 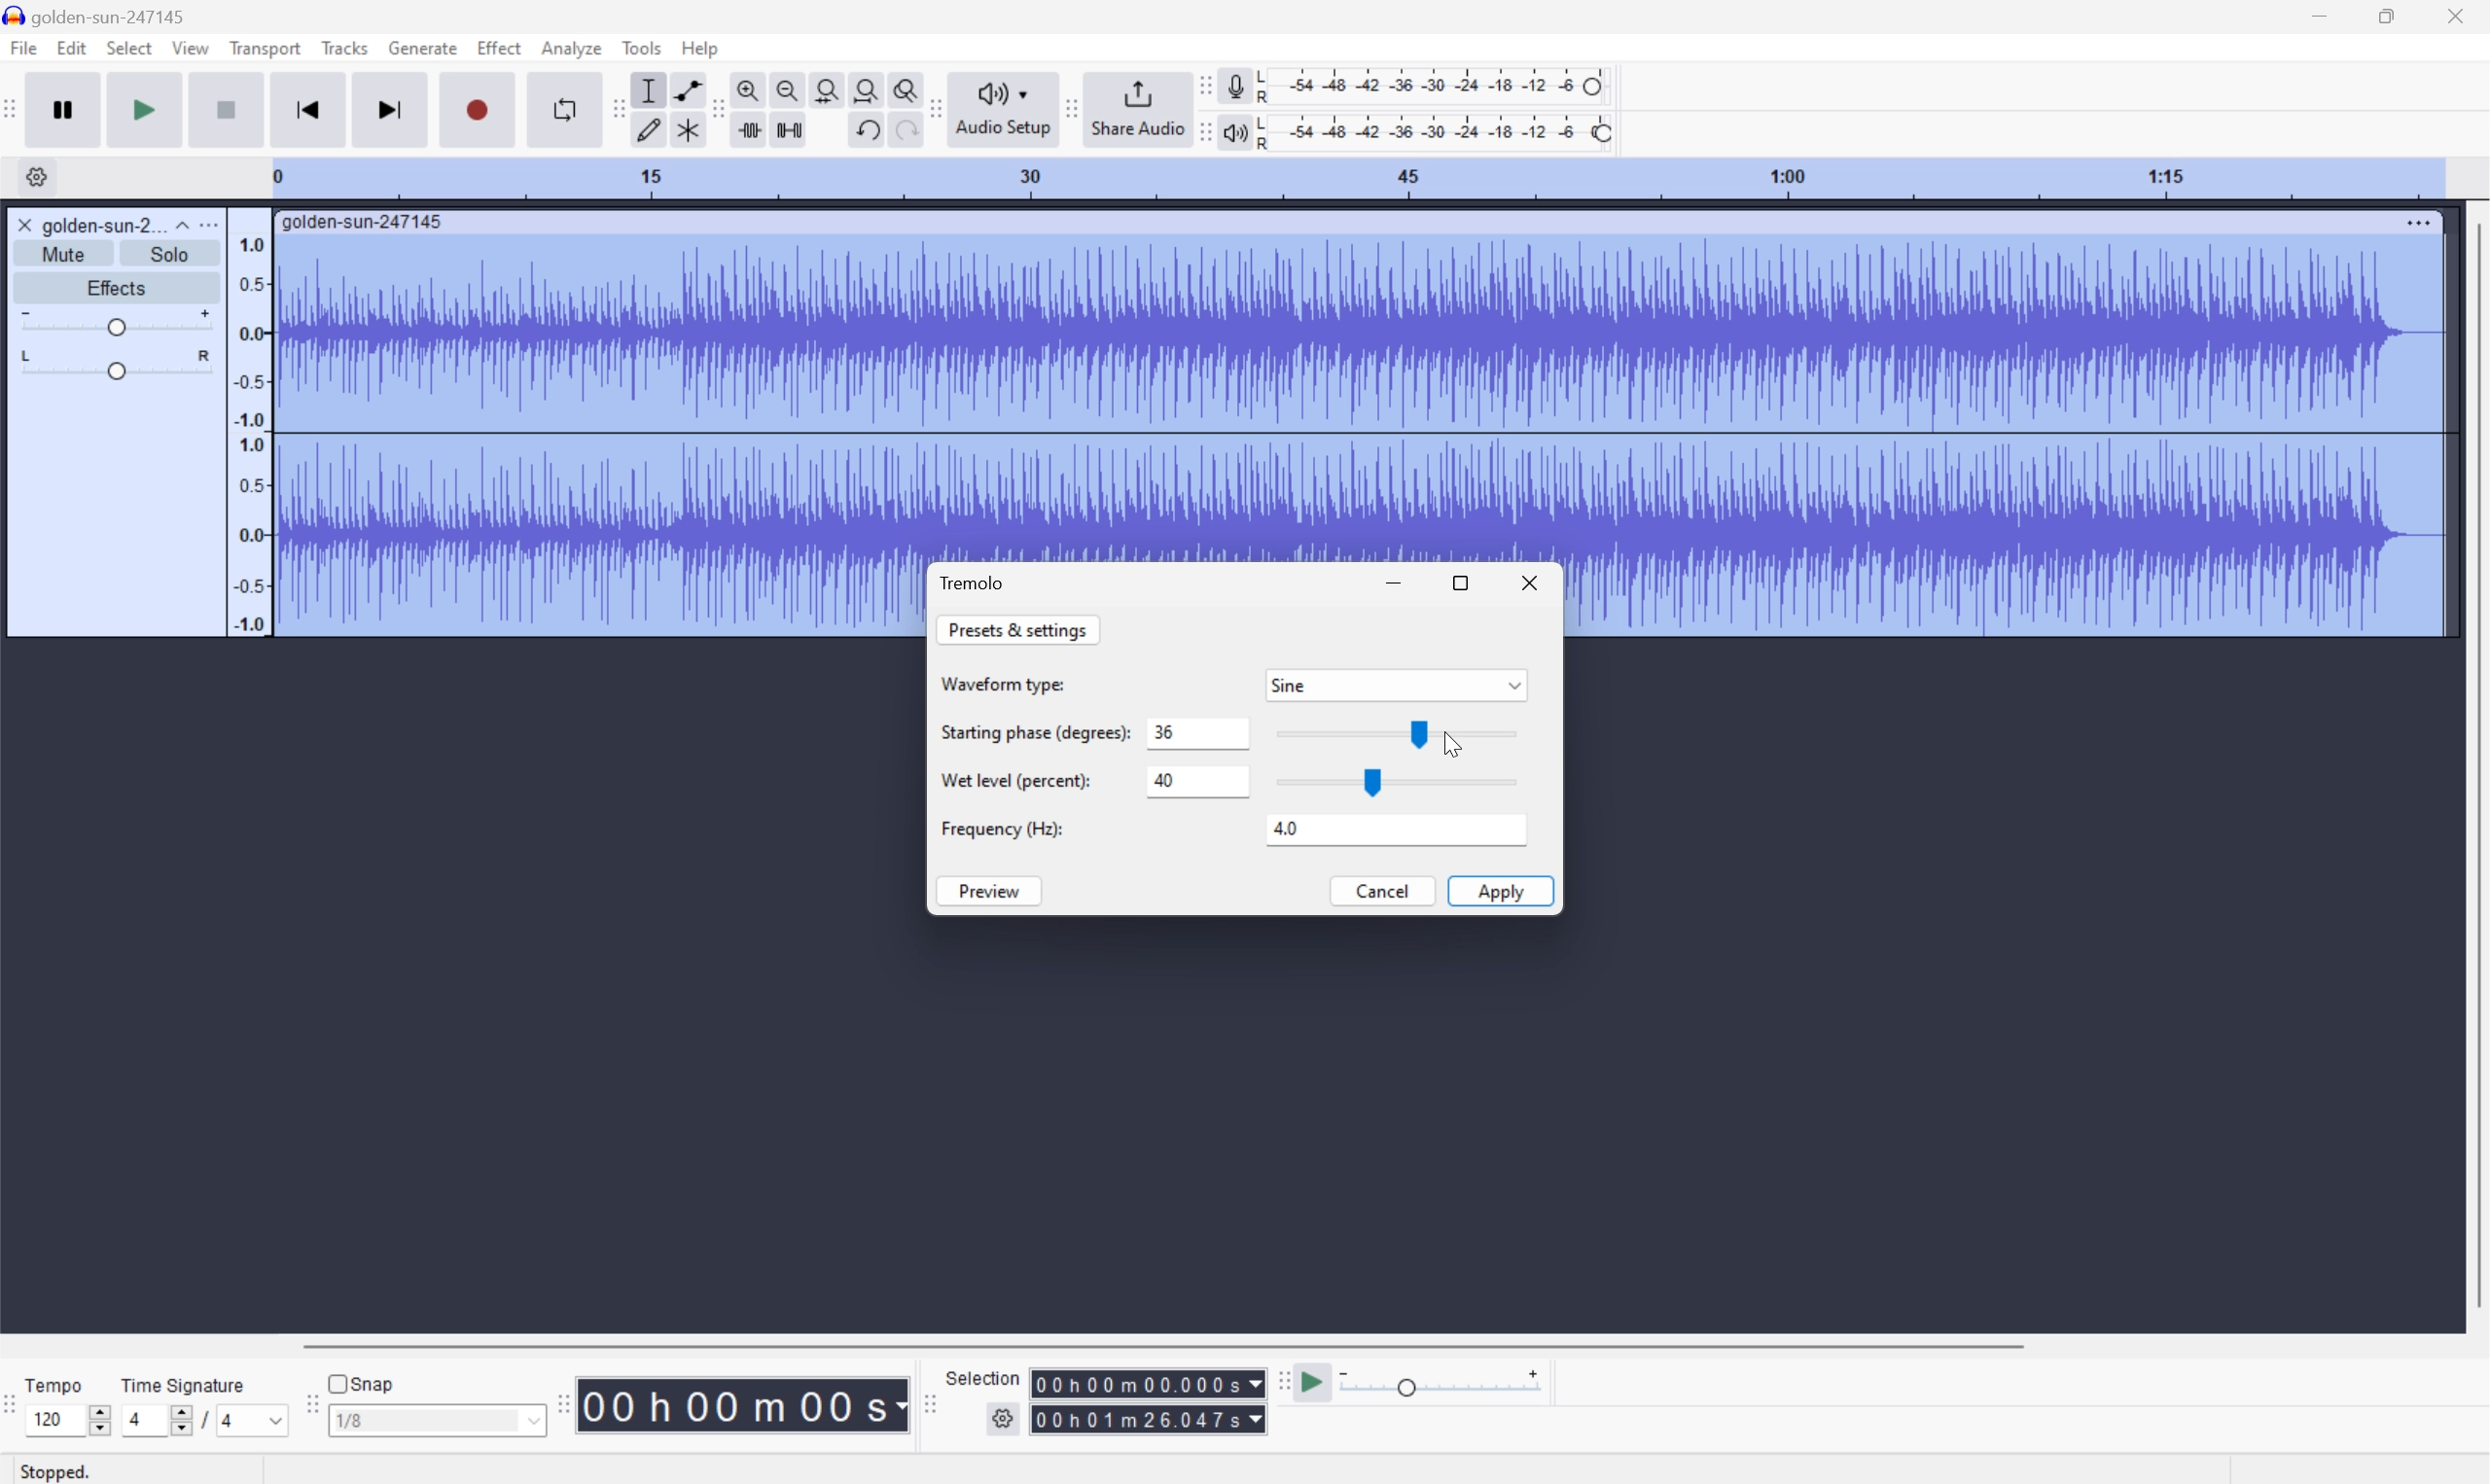 I want to click on Audacity Snapping toolbar, so click(x=310, y=1407).